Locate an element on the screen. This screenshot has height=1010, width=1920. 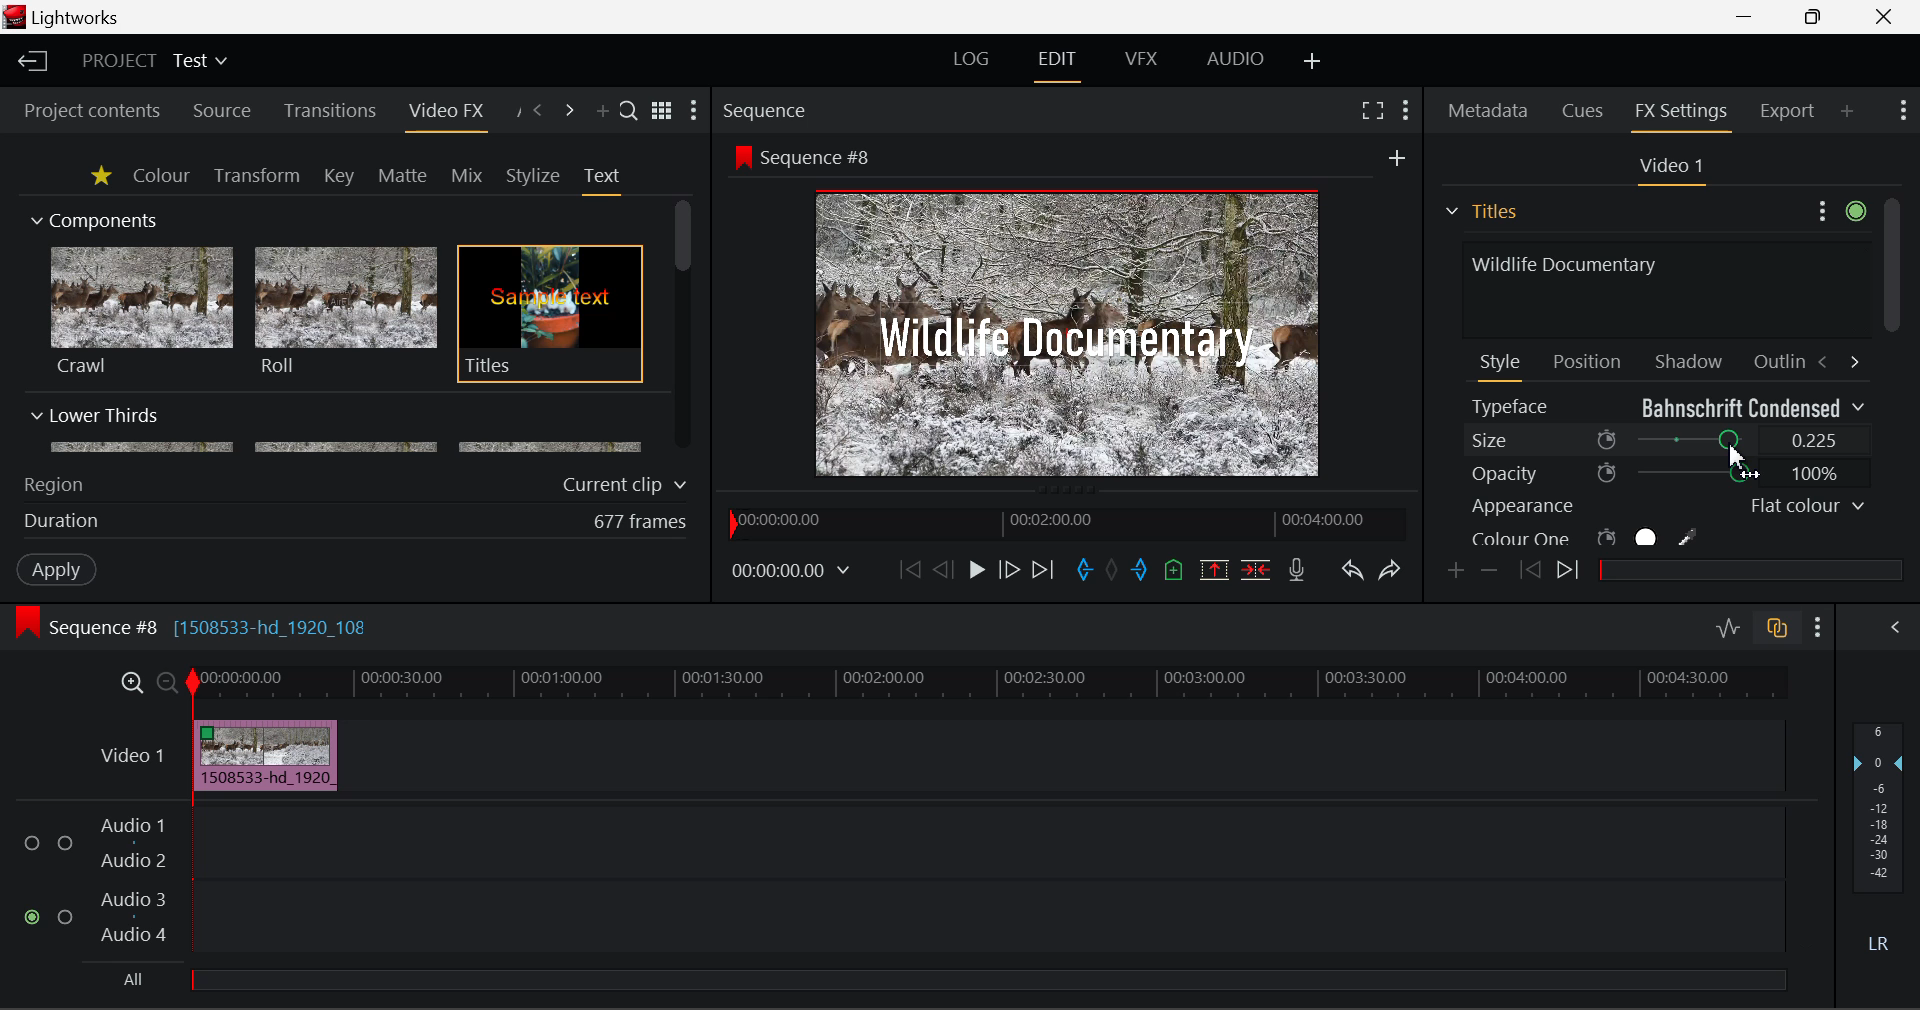
Delete/Cut is located at coordinates (1259, 569).